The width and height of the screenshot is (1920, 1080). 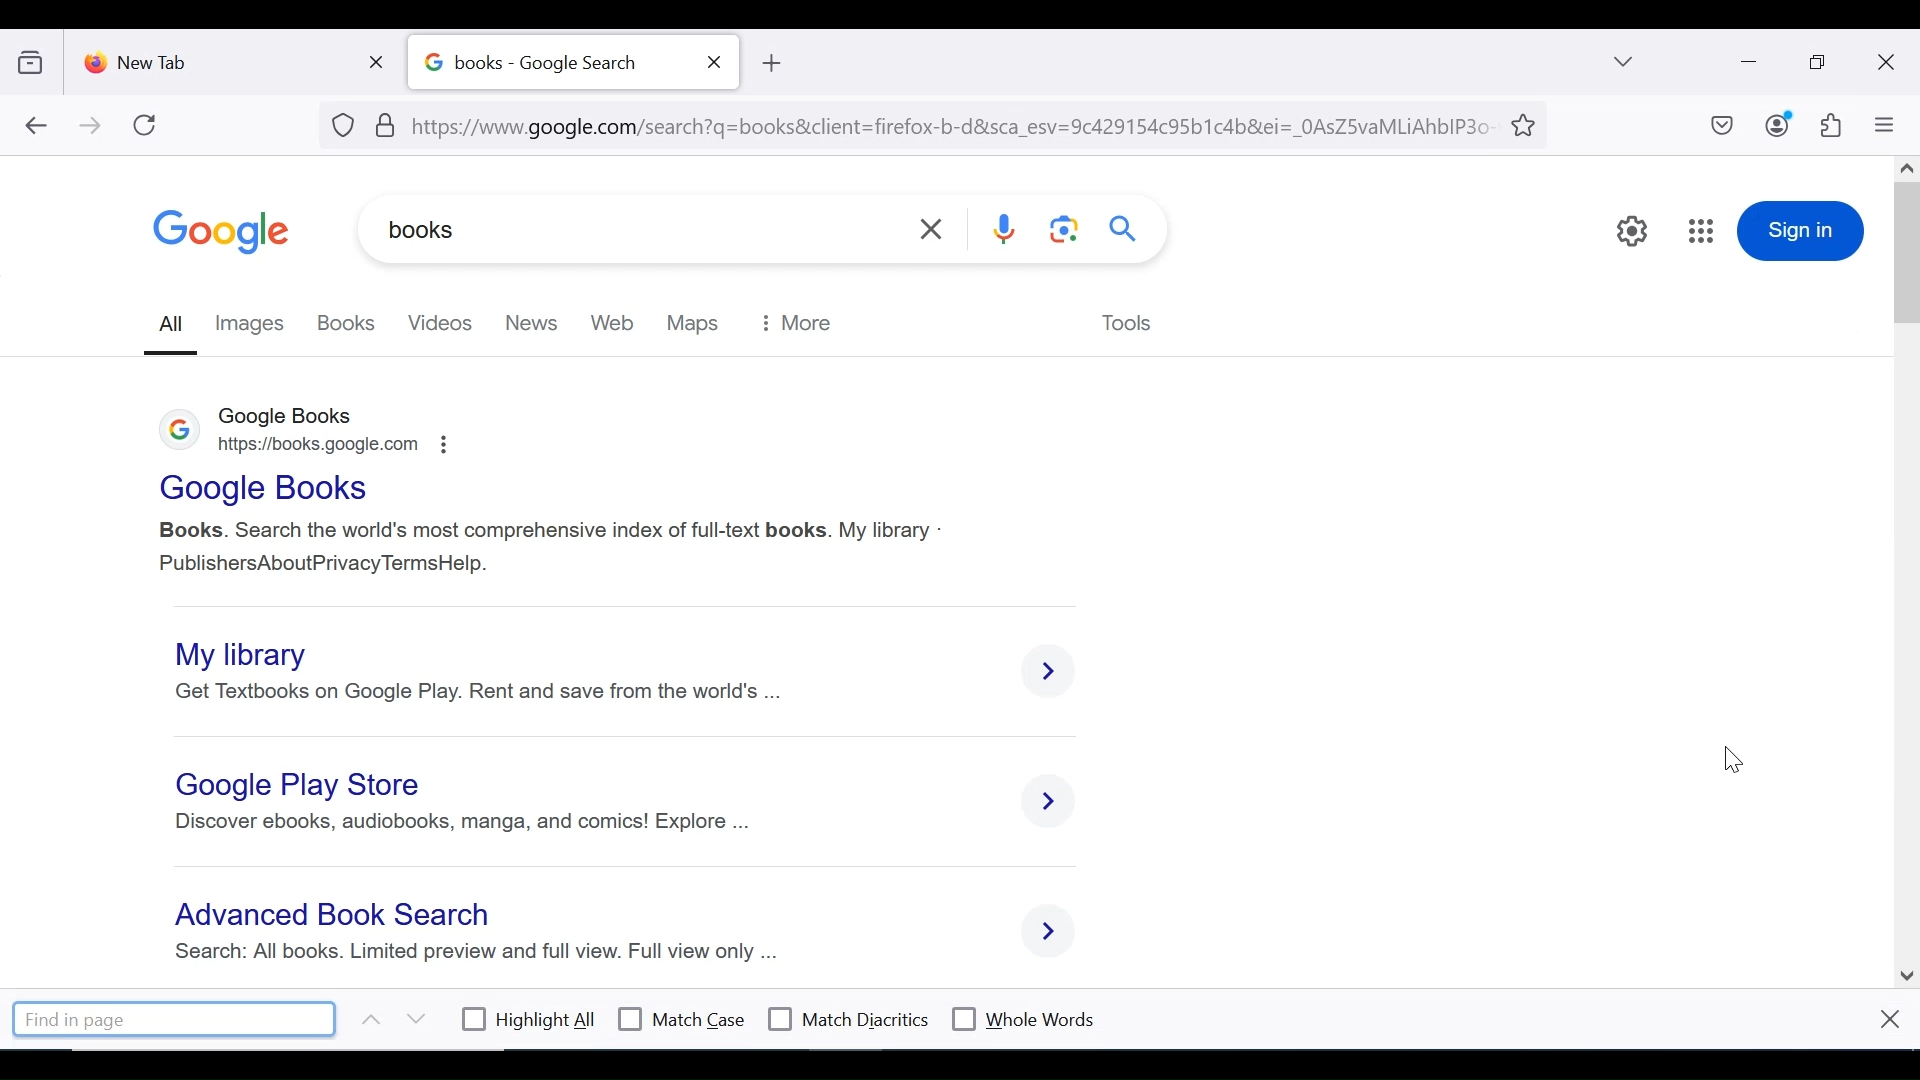 What do you see at coordinates (1746, 60) in the screenshot?
I see `minimize` at bounding box center [1746, 60].